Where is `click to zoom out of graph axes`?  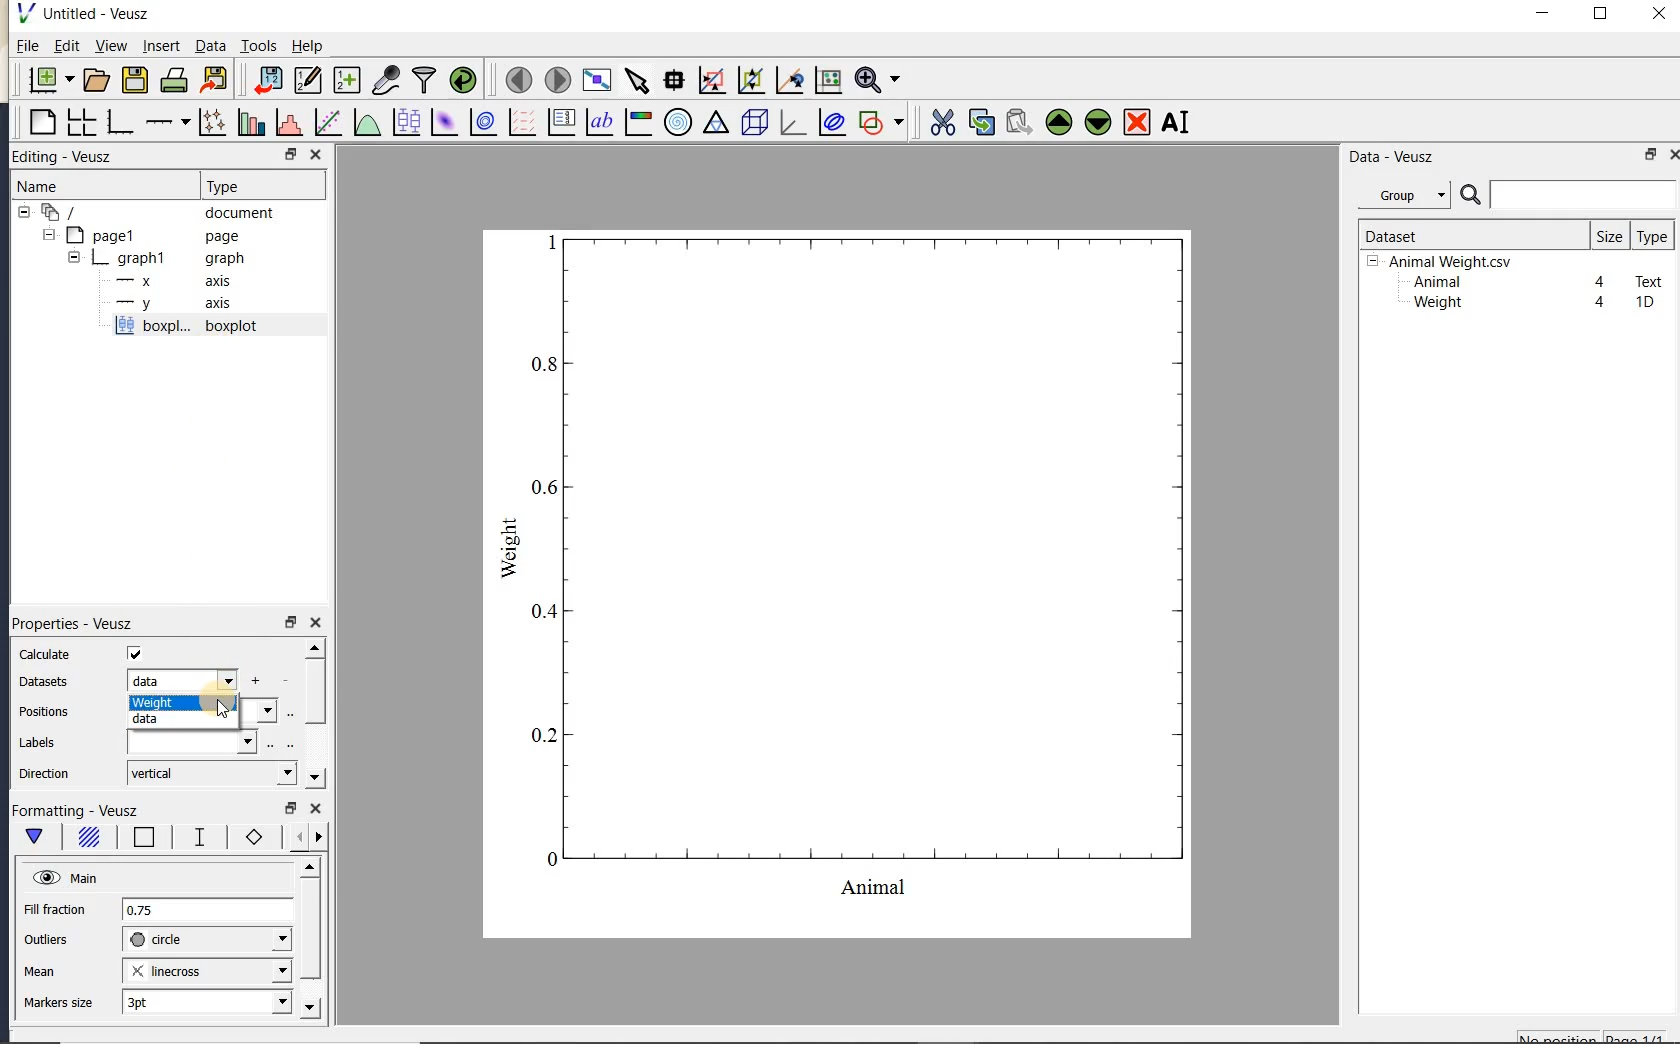 click to zoom out of graph axes is located at coordinates (752, 79).